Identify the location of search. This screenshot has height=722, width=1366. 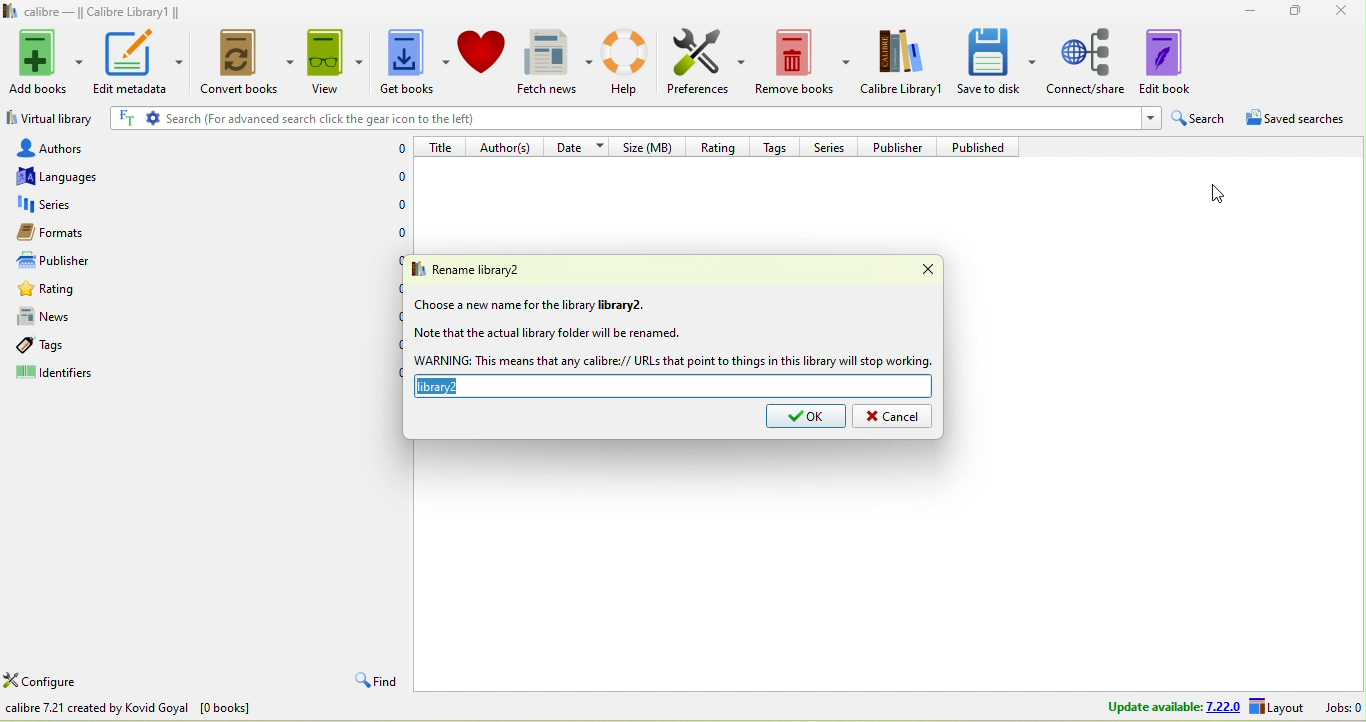
(1200, 119).